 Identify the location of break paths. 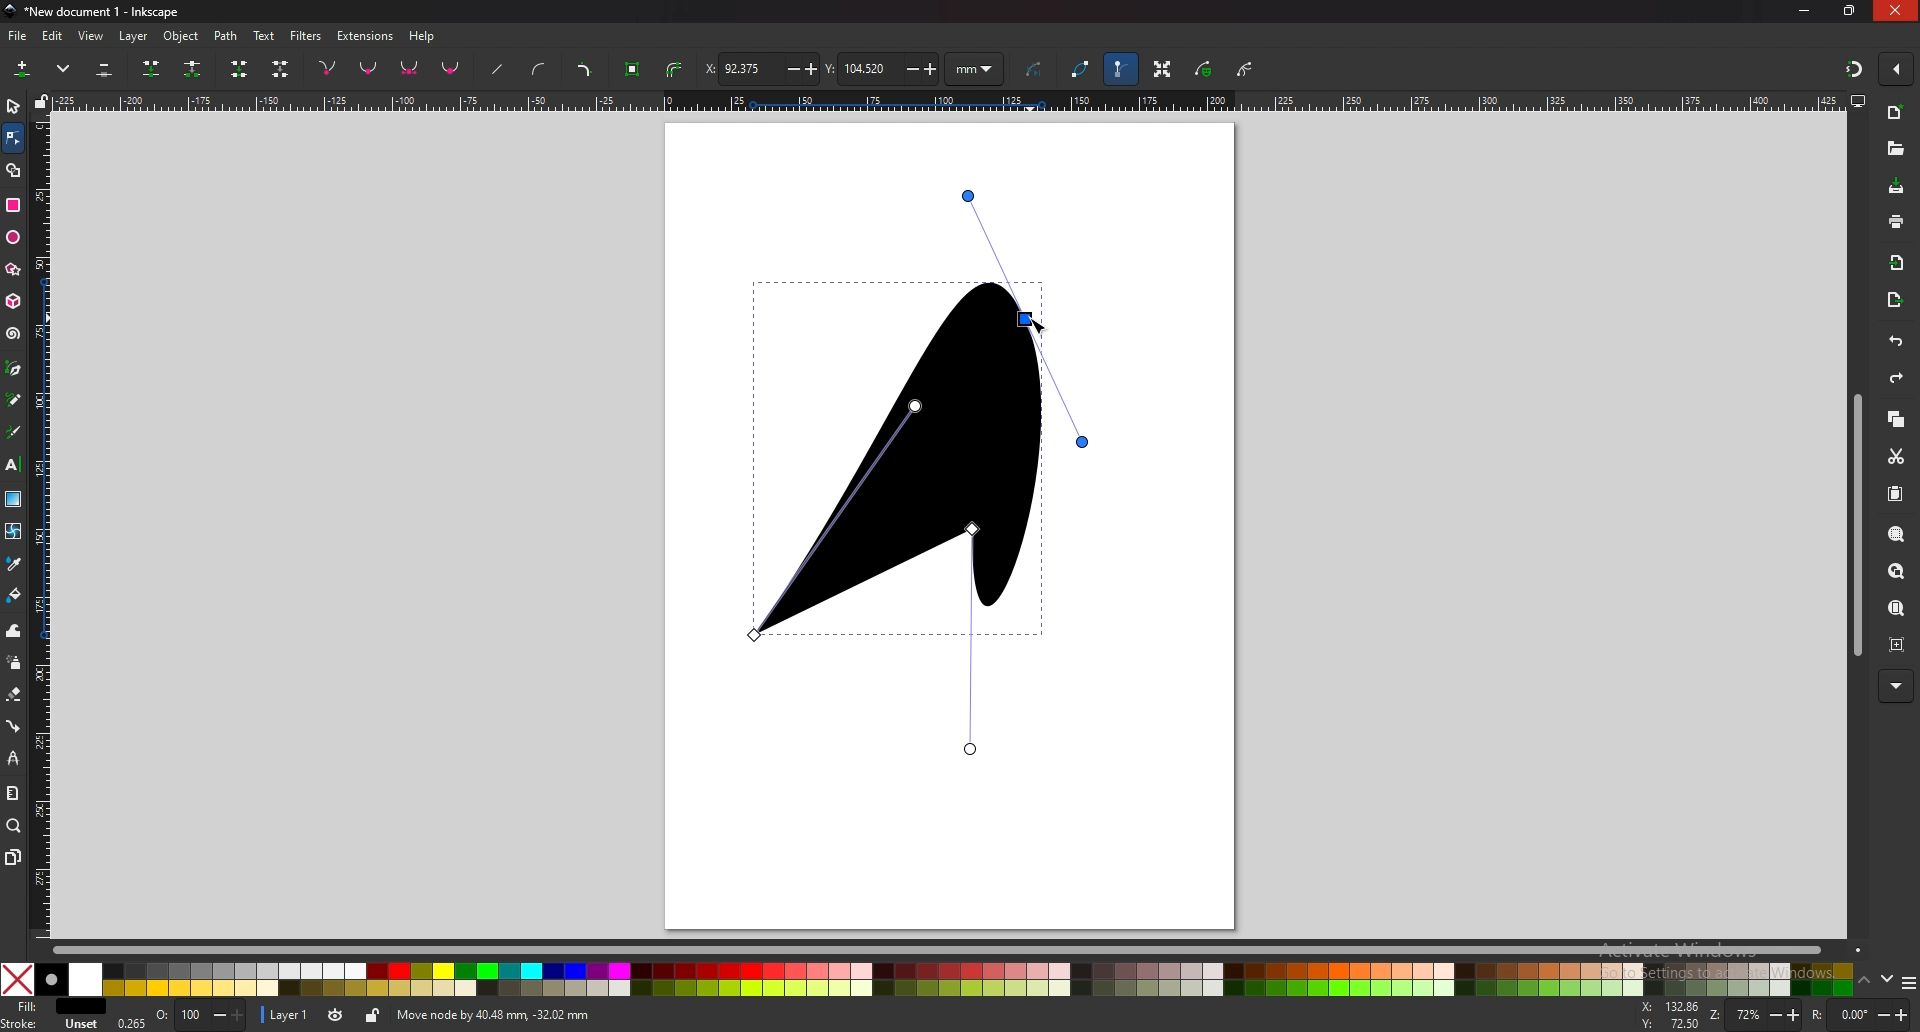
(195, 69).